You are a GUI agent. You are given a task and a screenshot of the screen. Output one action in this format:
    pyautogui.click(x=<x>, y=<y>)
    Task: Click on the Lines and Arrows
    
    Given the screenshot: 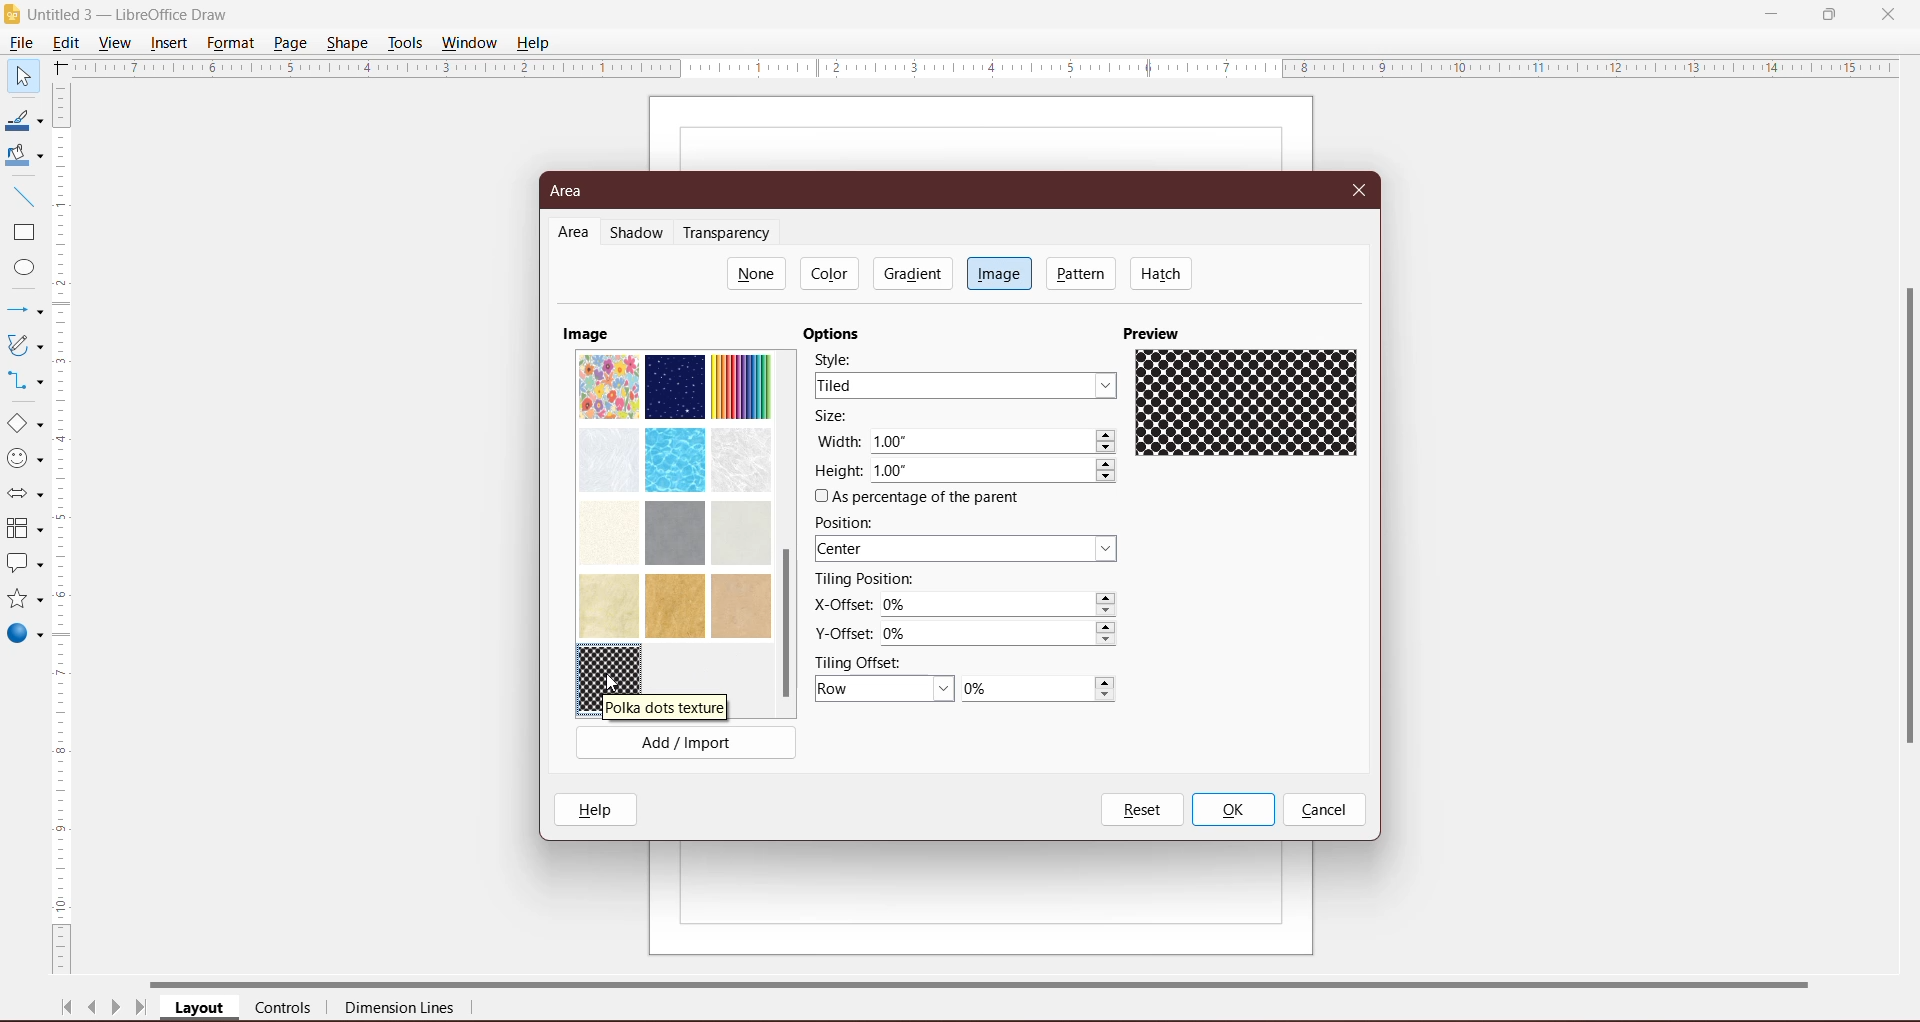 What is the action you would take?
    pyautogui.click(x=23, y=312)
    